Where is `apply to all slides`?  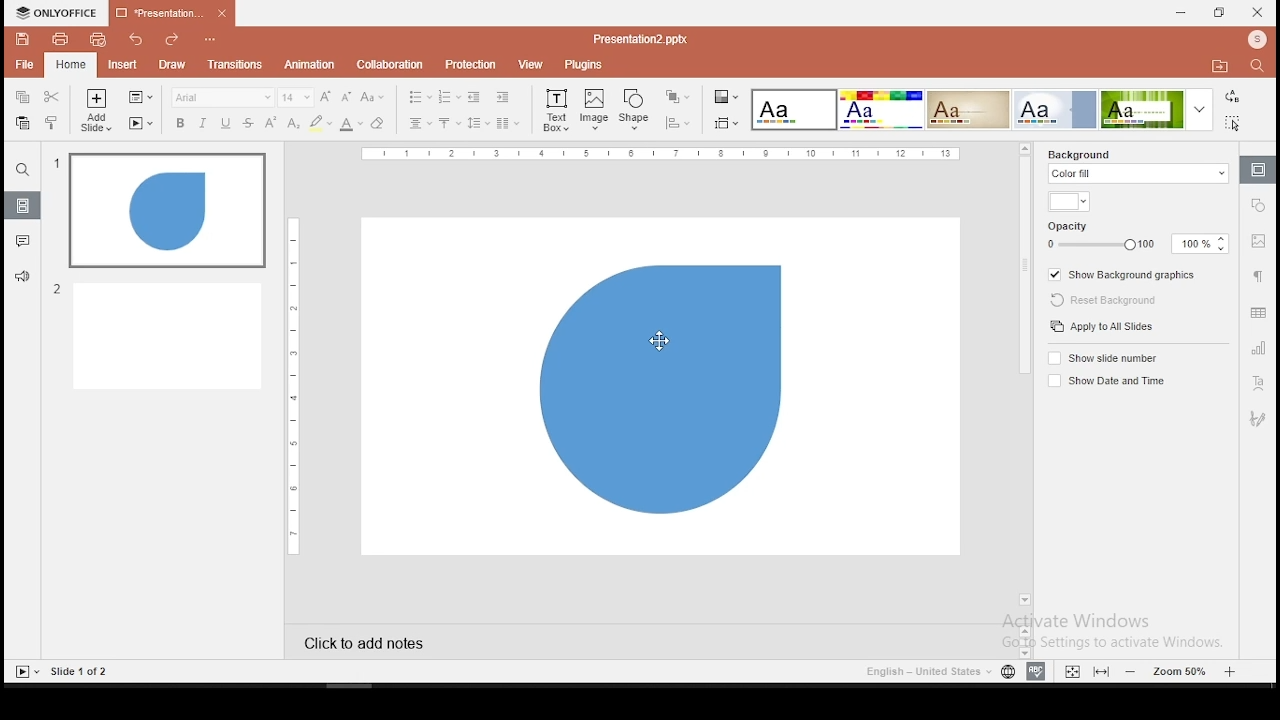
apply to all slides is located at coordinates (1100, 326).